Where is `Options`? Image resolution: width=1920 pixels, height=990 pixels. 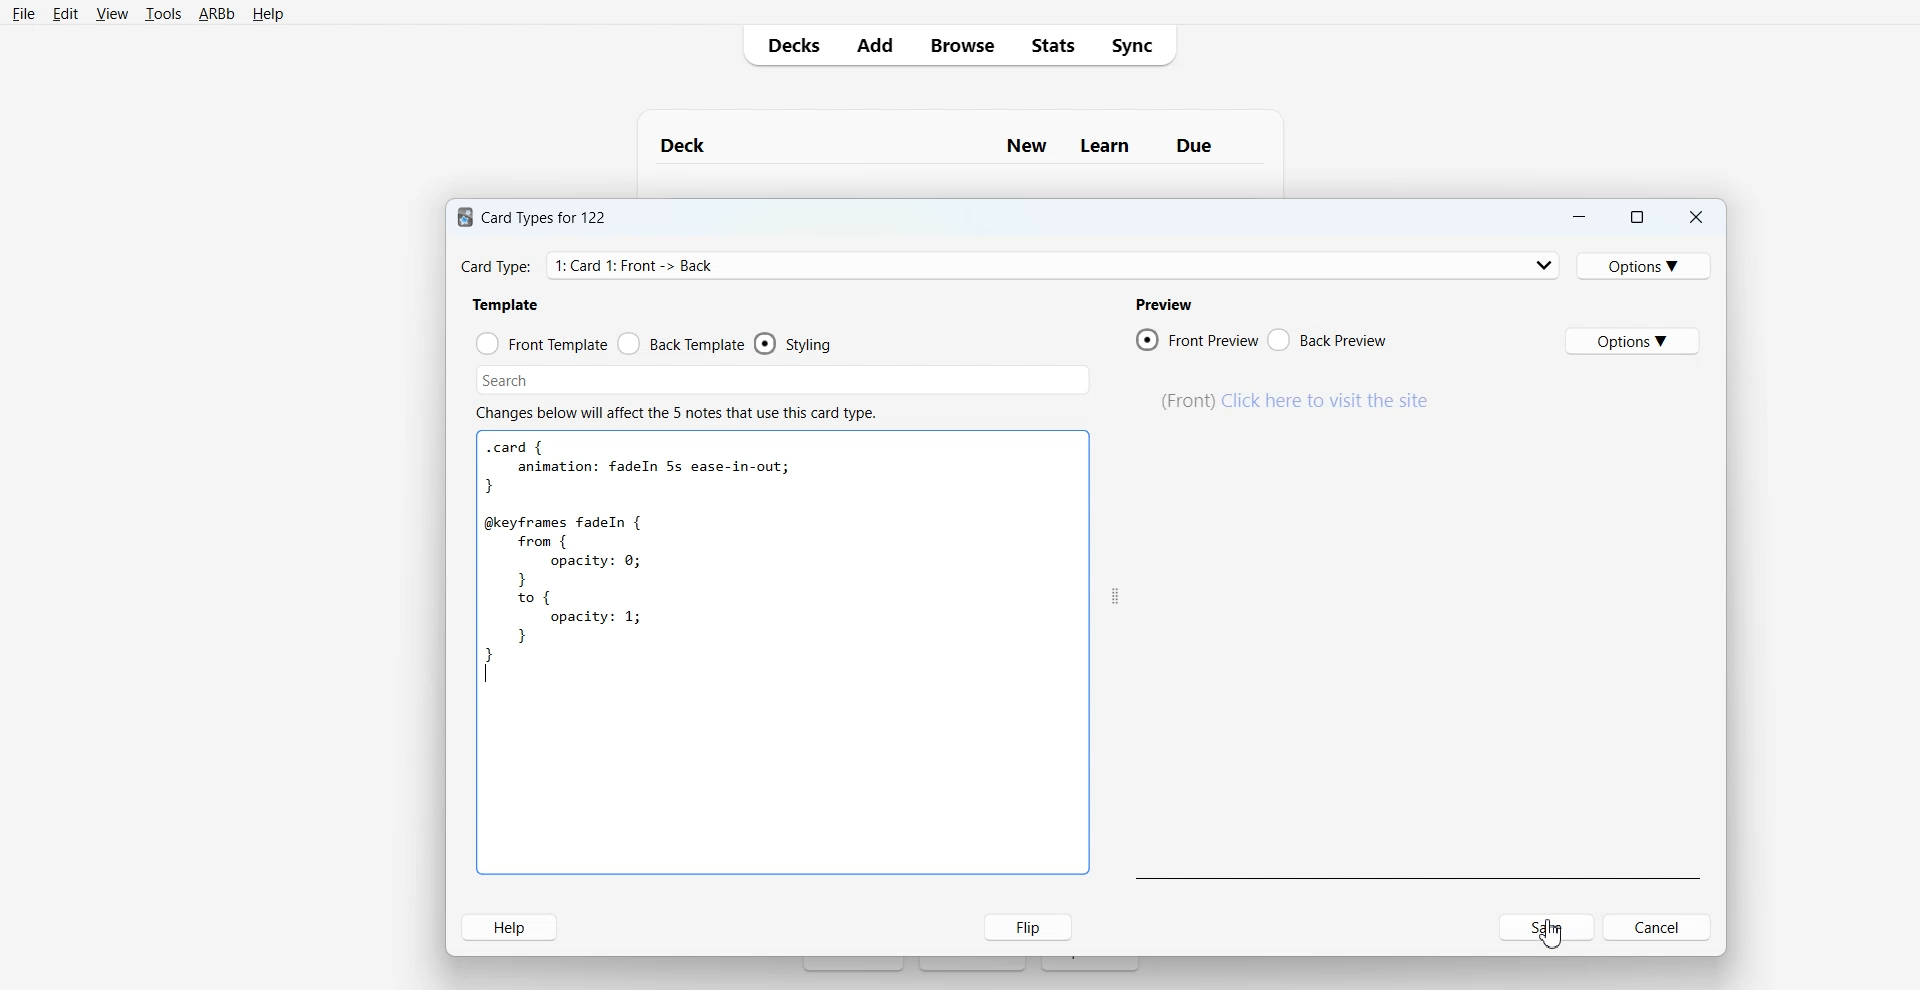
Options is located at coordinates (1643, 266).